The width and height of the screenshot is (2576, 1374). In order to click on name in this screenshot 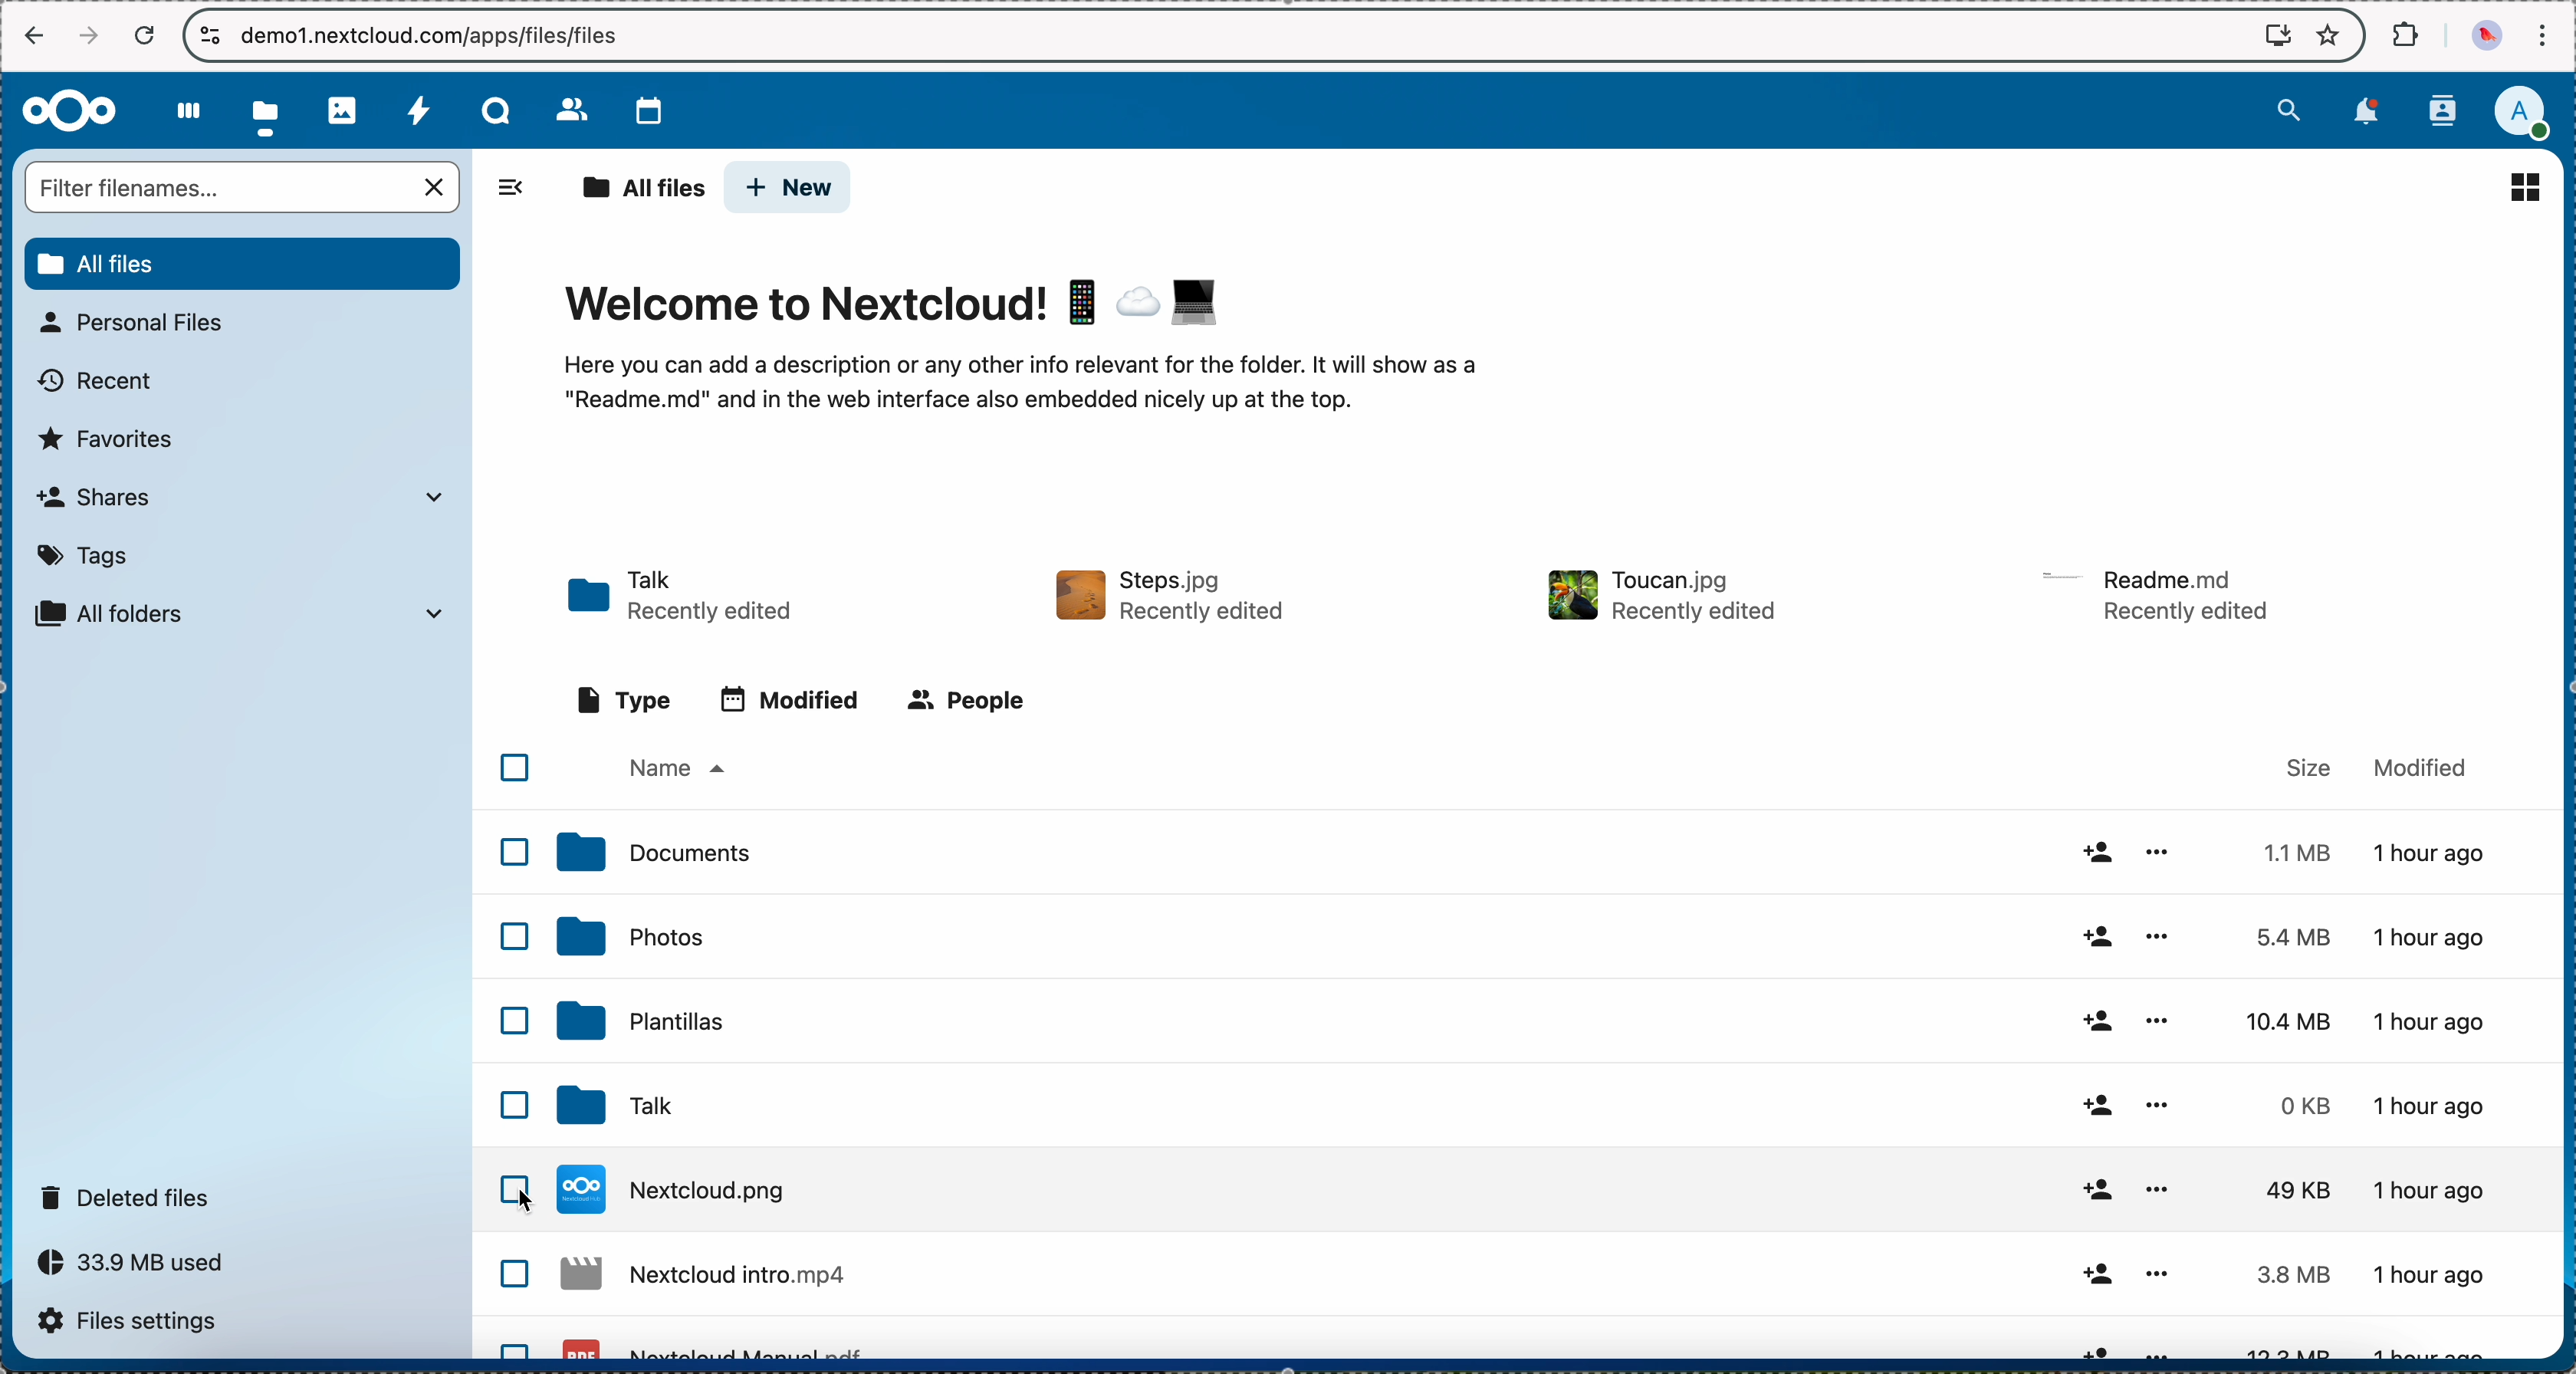, I will do `click(689, 767)`.